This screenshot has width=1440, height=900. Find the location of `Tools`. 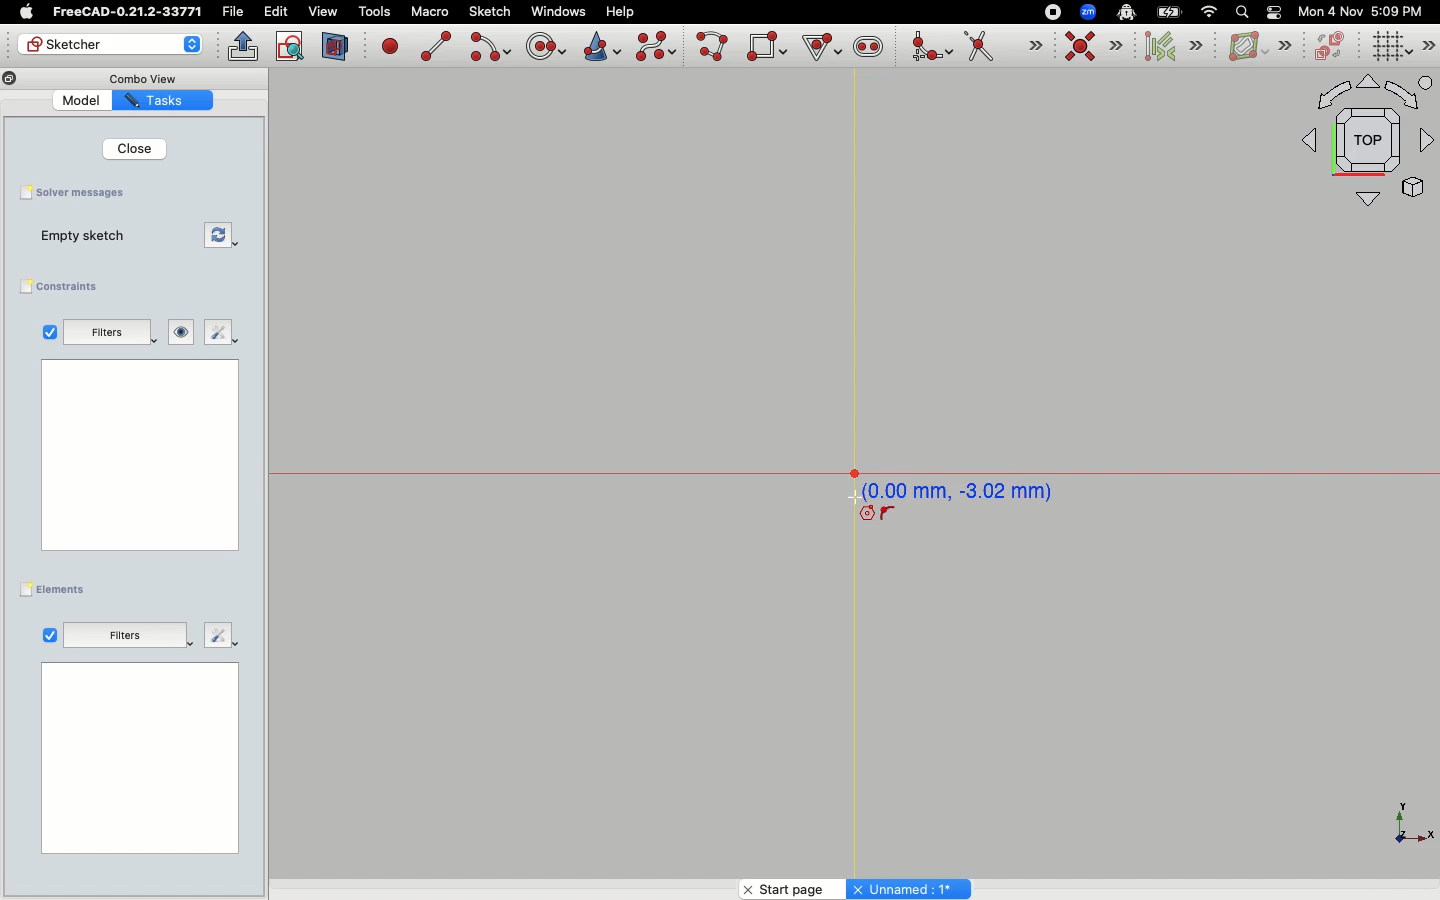

Tools is located at coordinates (374, 13).